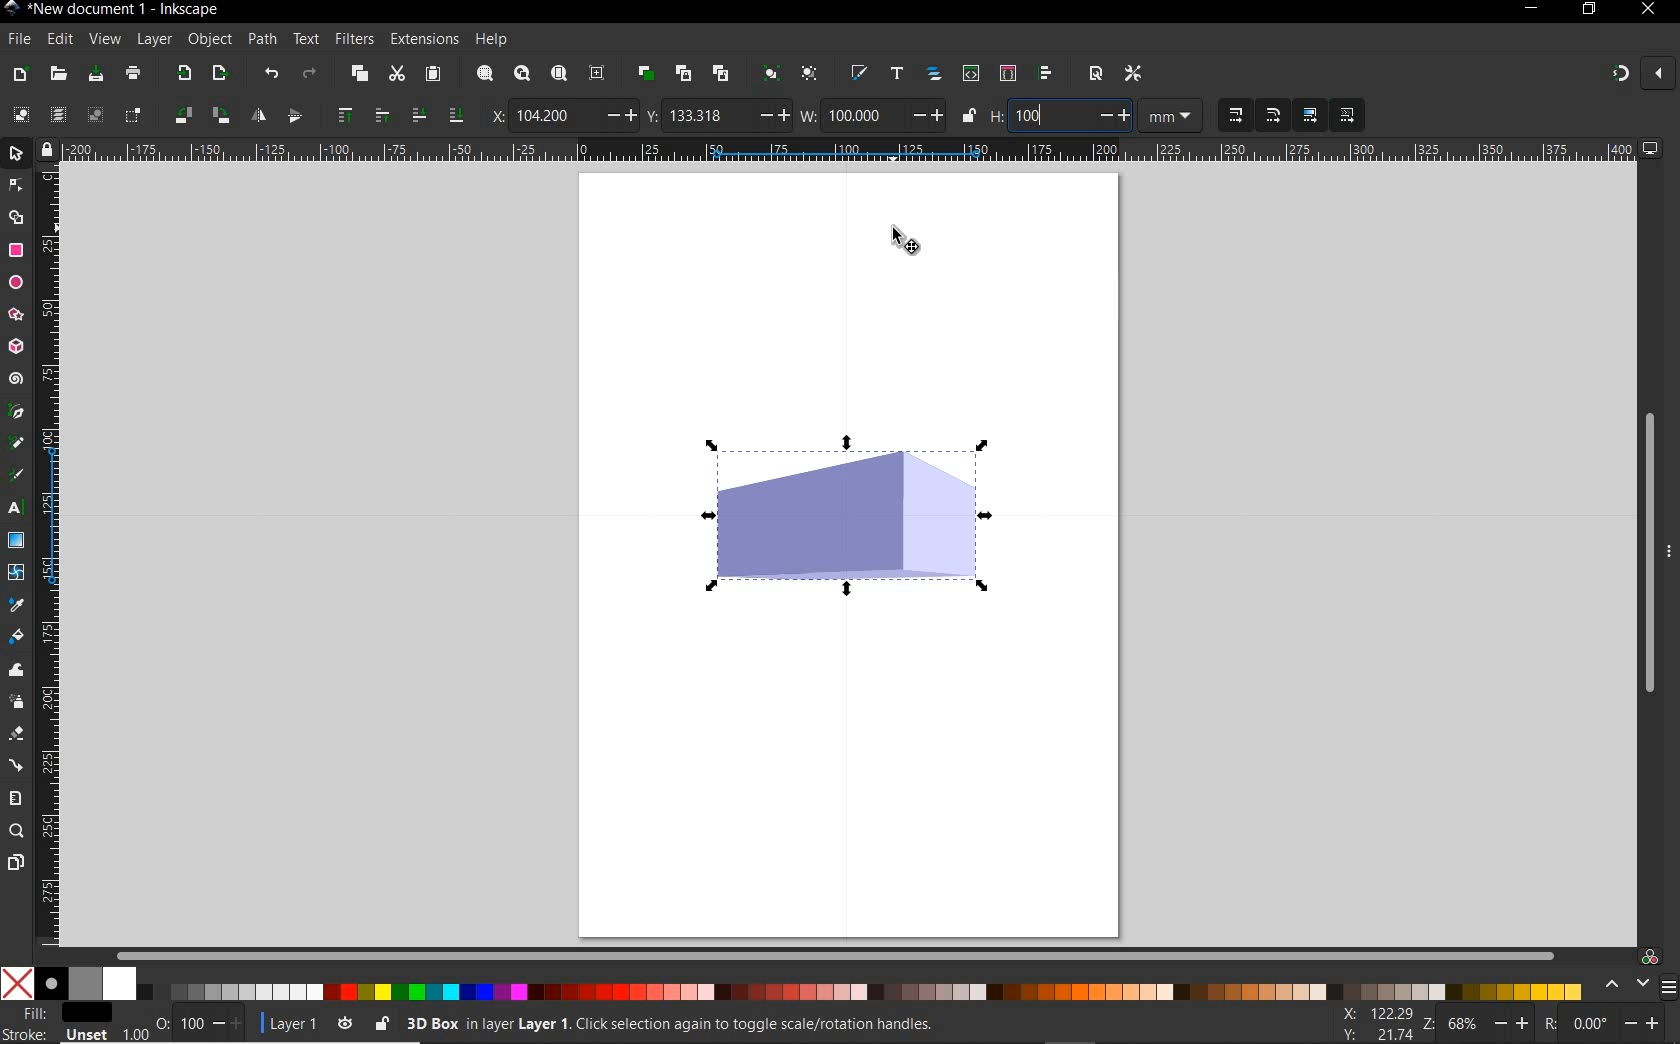 This screenshot has height=1044, width=1680. Describe the element at coordinates (1653, 149) in the screenshot. I see `computer icon` at that location.